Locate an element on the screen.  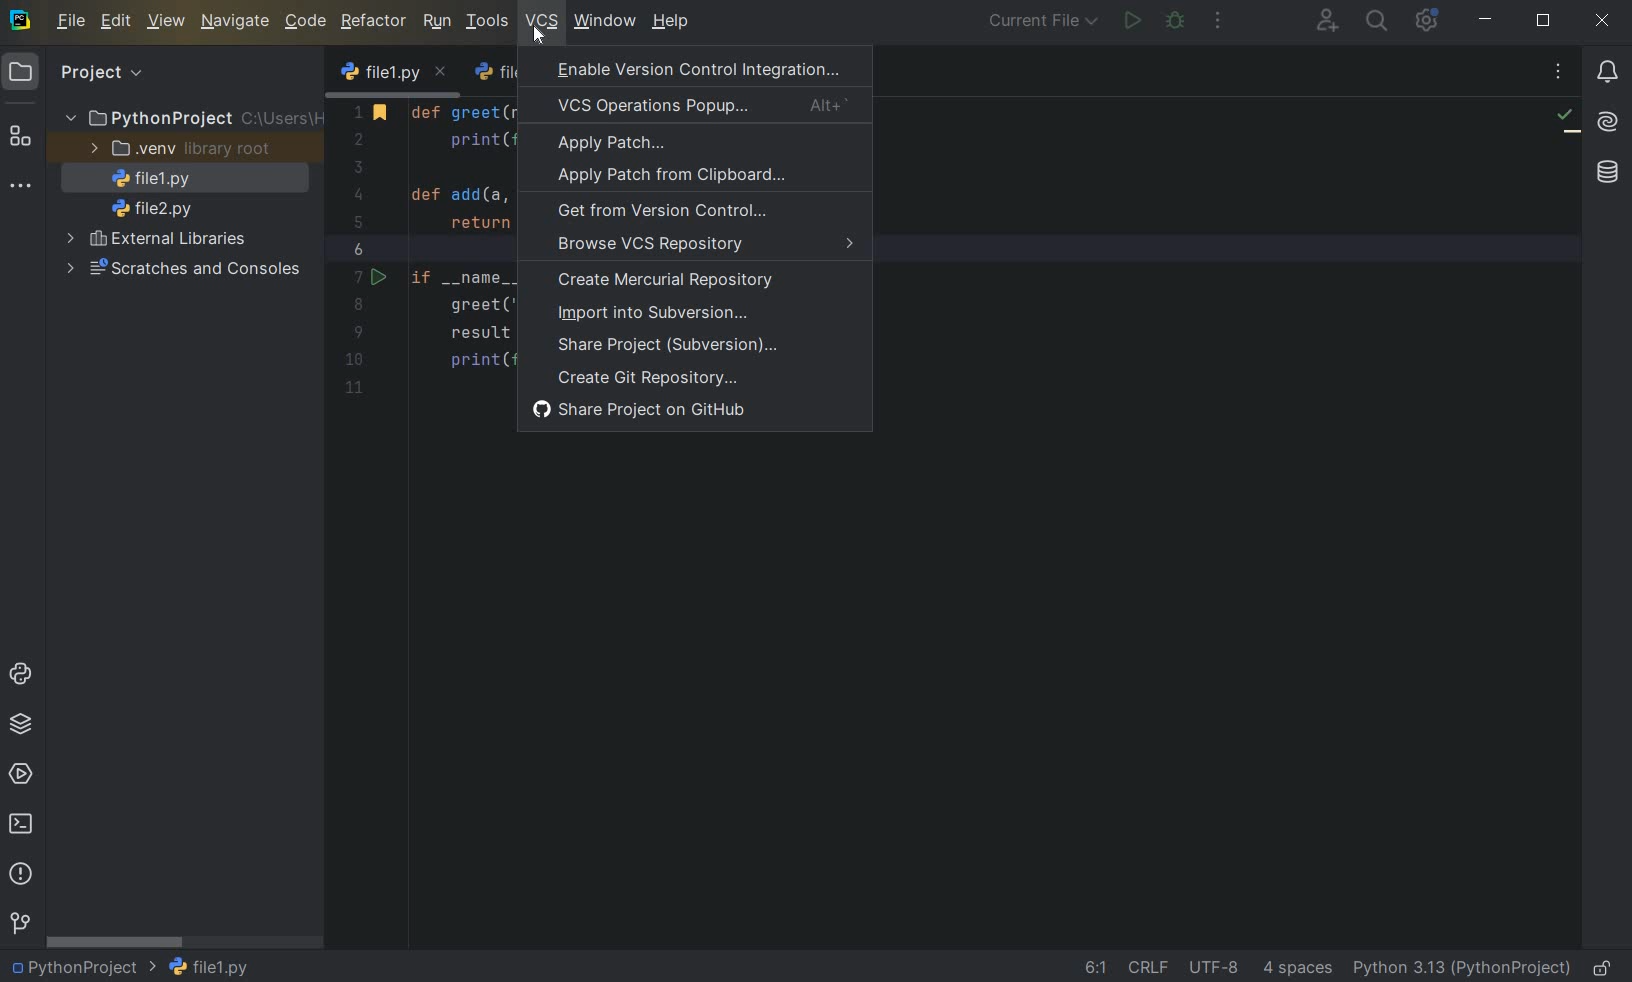
run is located at coordinates (1133, 22).